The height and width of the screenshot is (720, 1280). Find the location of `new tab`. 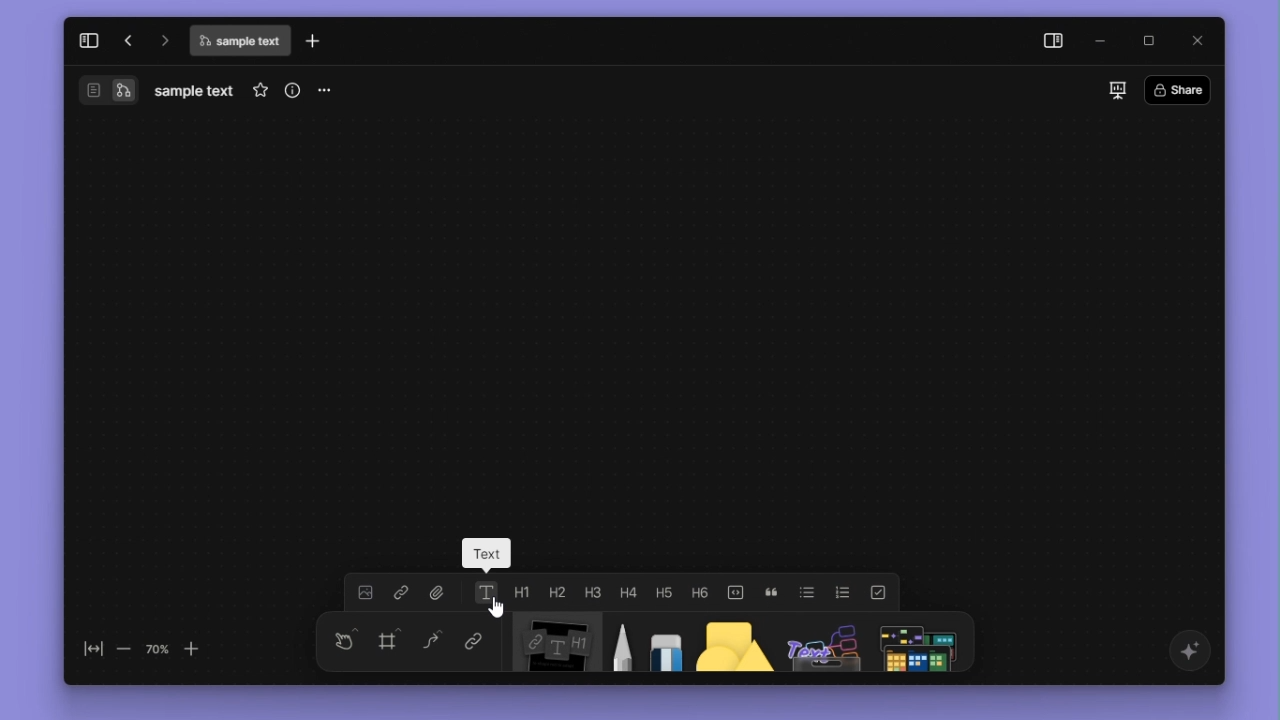

new tab is located at coordinates (317, 41).